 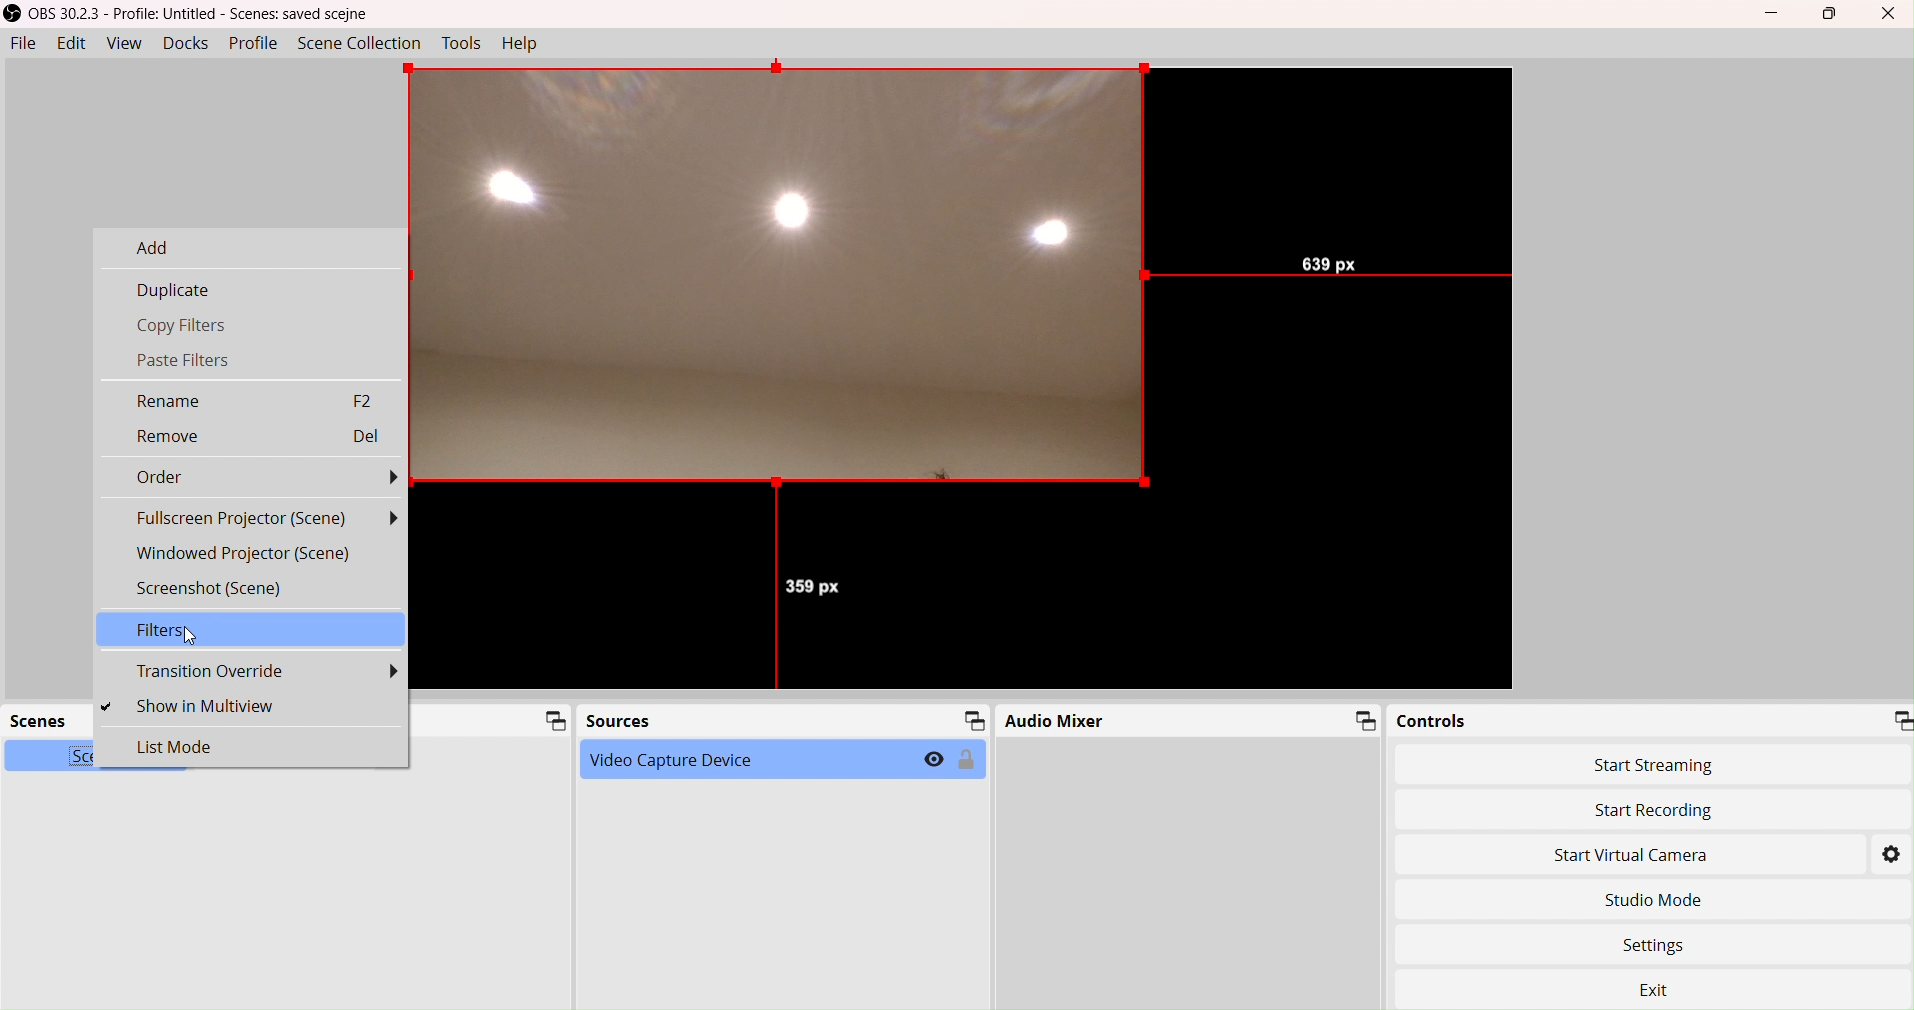 I want to click on Copy Filters, so click(x=187, y=328).